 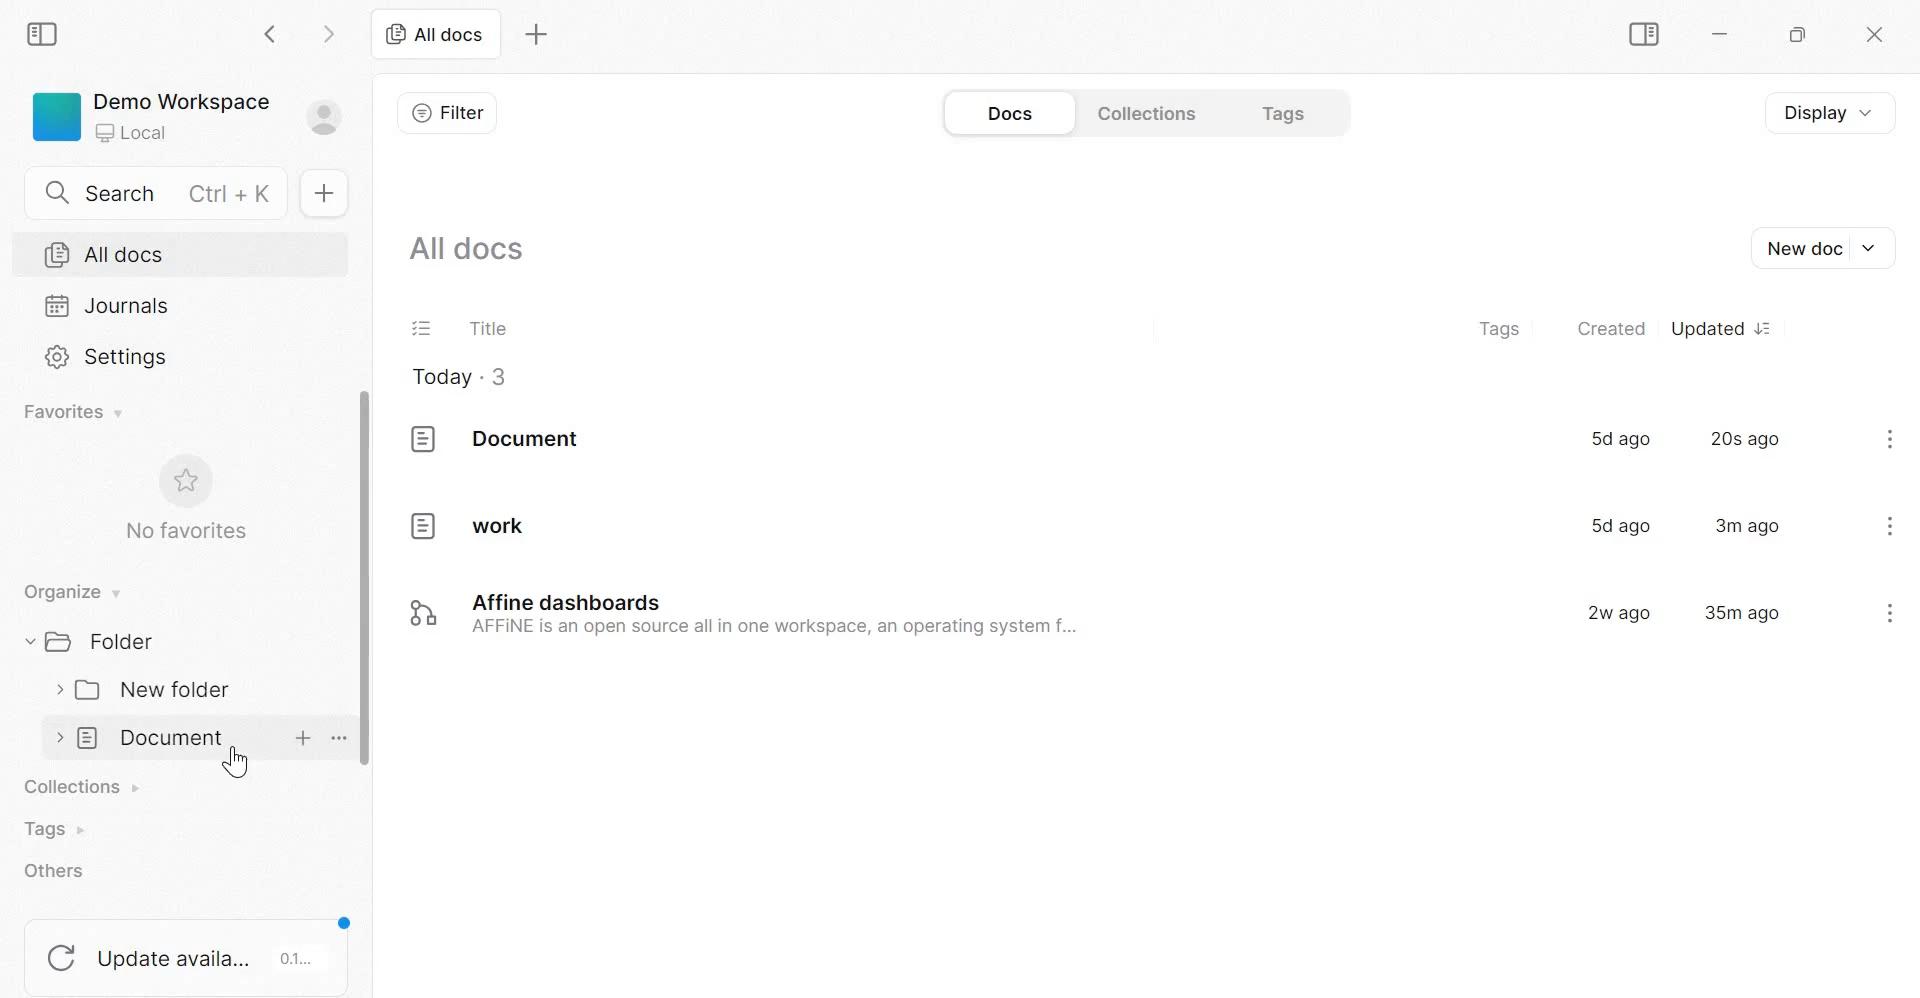 What do you see at coordinates (1622, 613) in the screenshot?
I see `2w ago` at bounding box center [1622, 613].